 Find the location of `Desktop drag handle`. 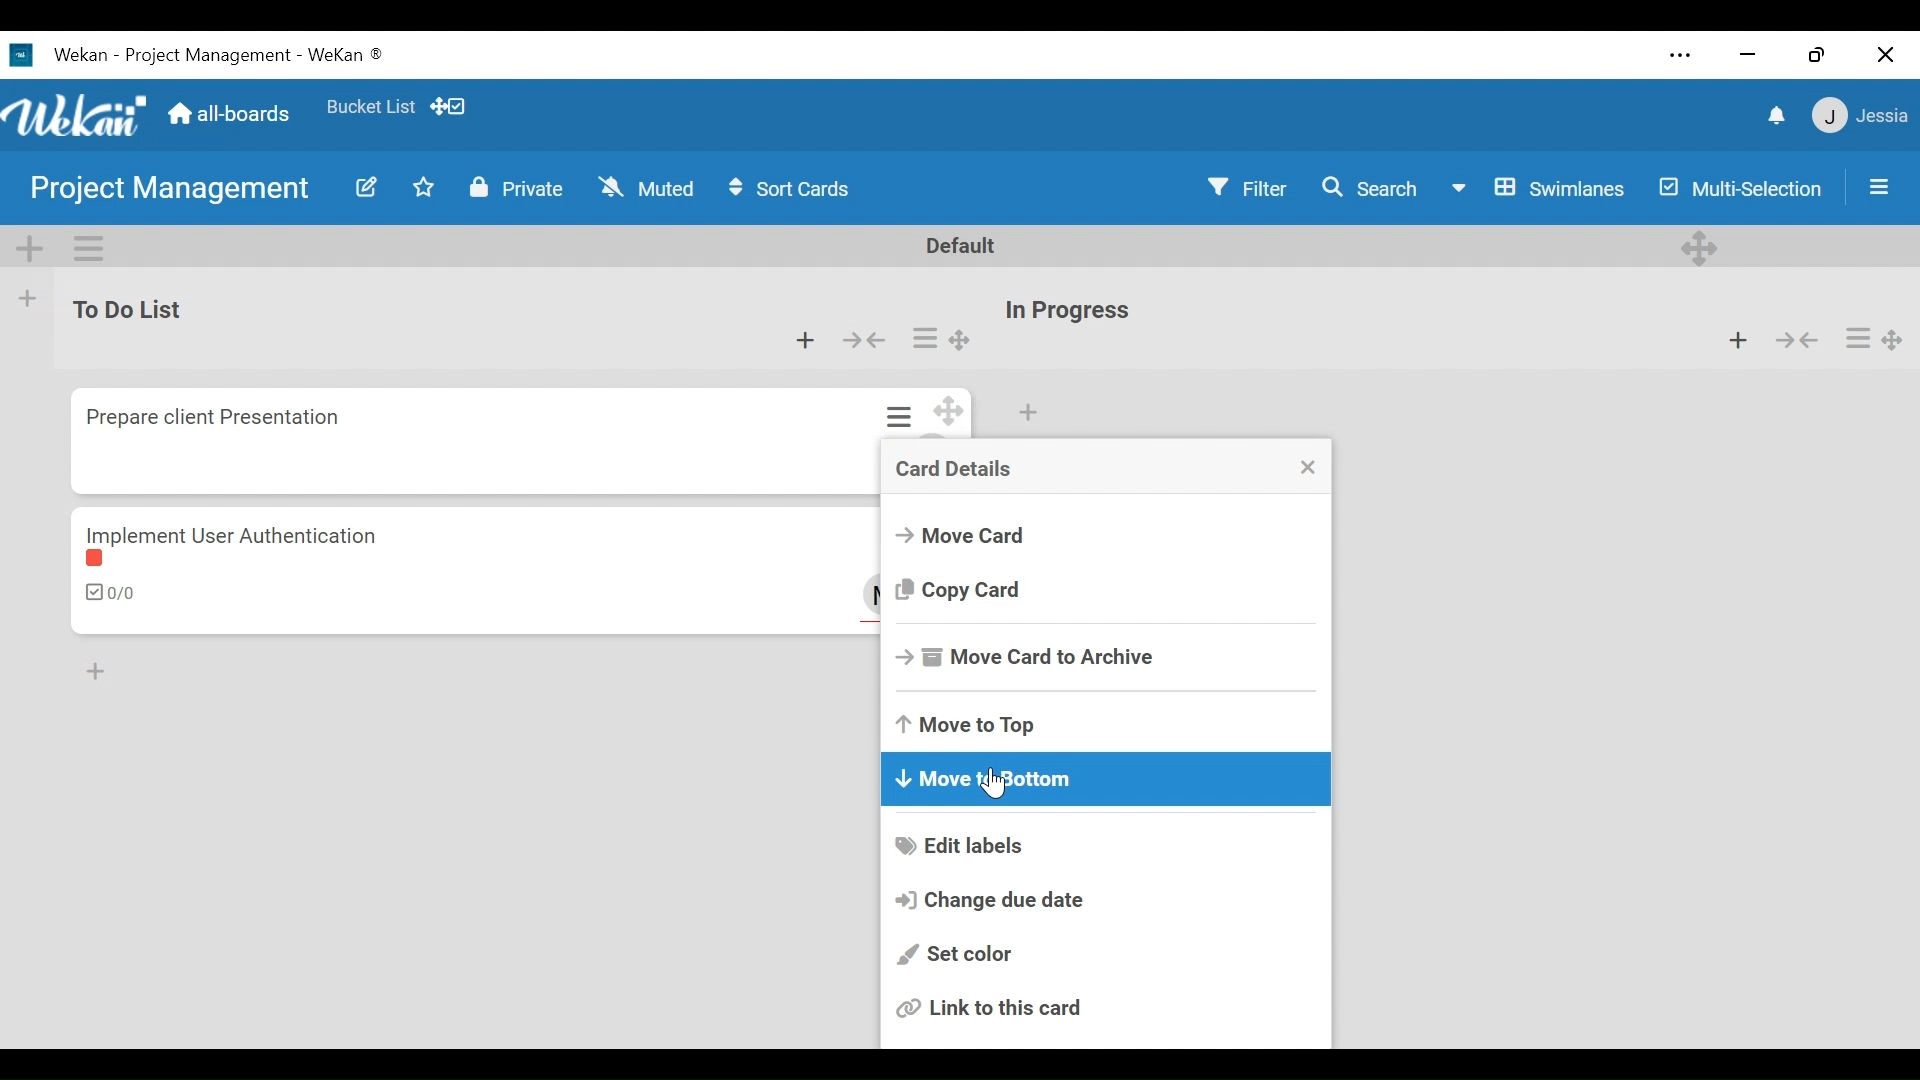

Desktop drag handle is located at coordinates (1895, 341).